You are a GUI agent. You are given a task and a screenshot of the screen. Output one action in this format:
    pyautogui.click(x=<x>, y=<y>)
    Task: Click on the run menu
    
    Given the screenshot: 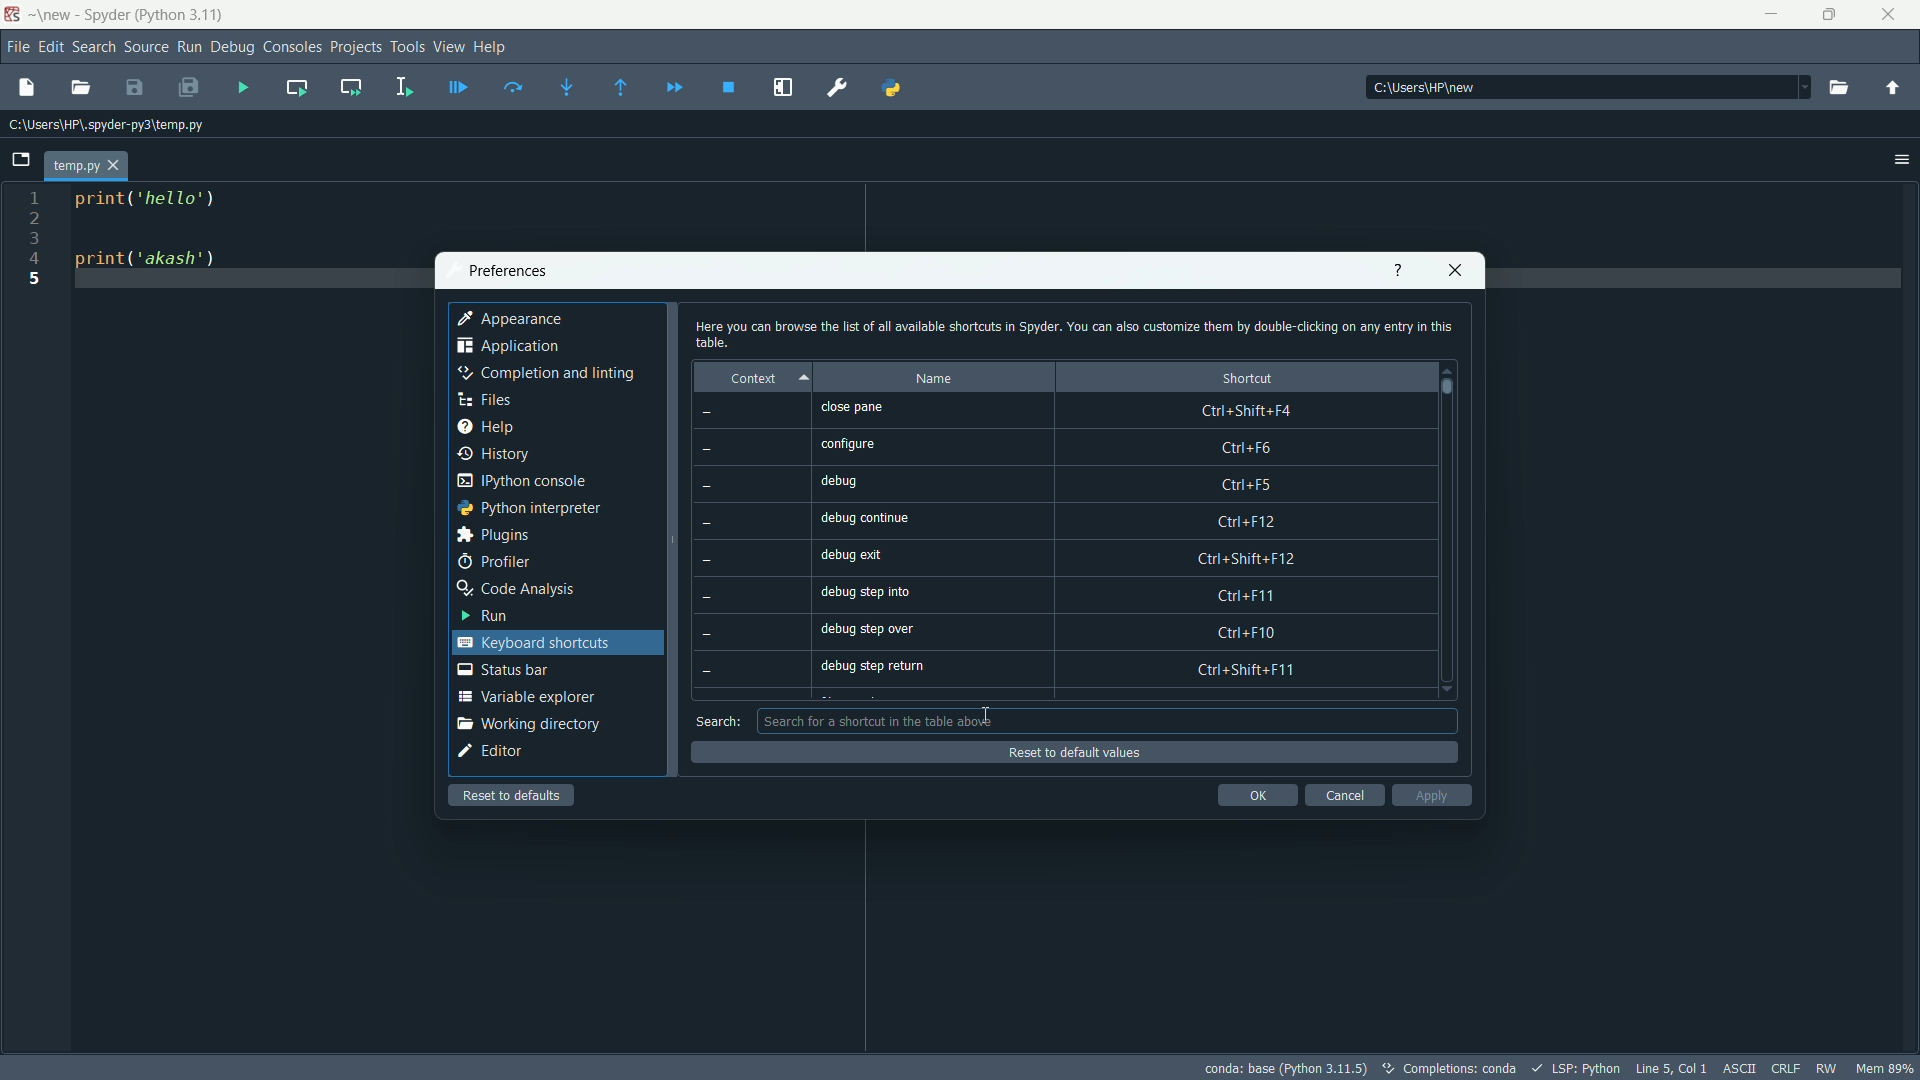 What is the action you would take?
    pyautogui.click(x=188, y=48)
    